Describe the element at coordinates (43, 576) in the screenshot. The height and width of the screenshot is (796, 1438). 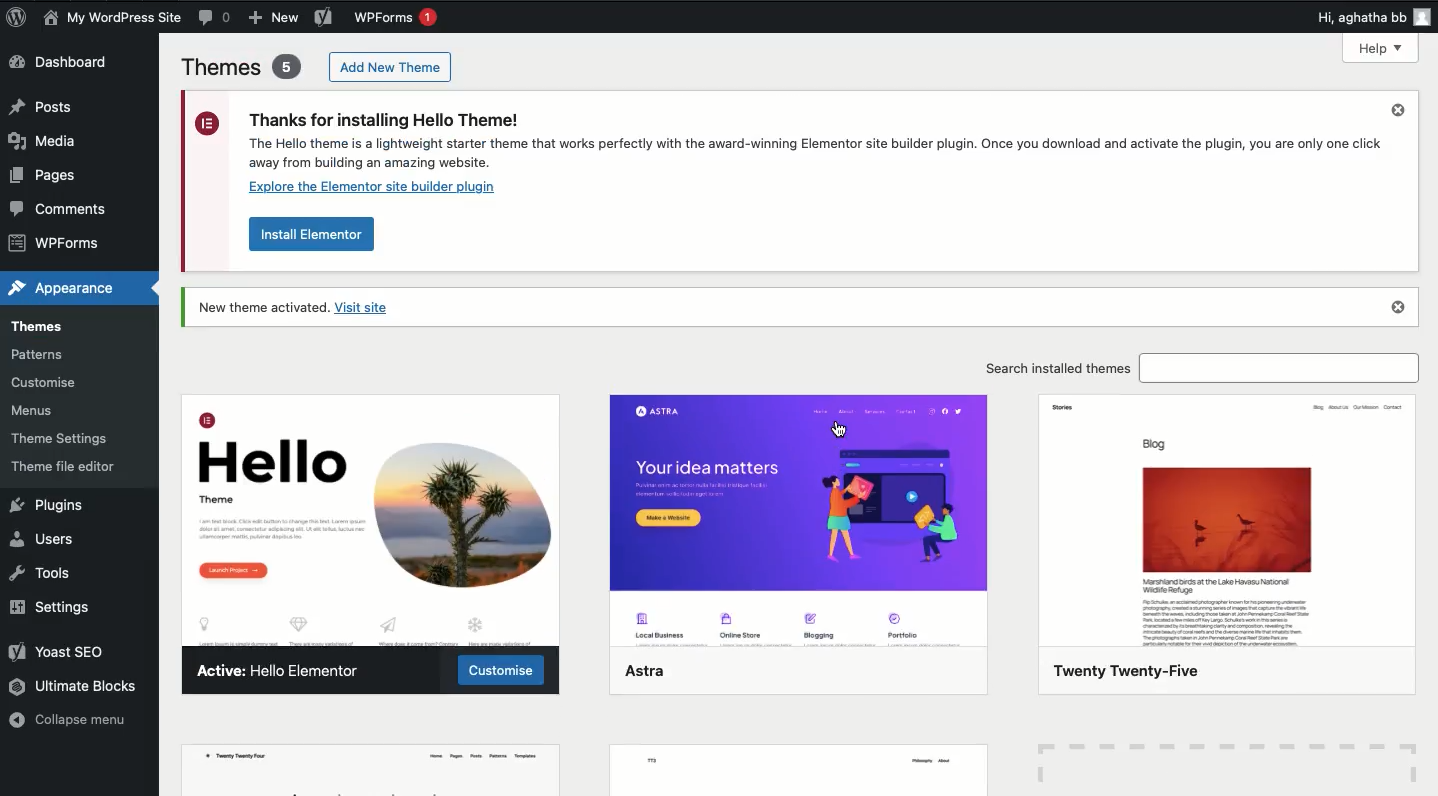
I see `Tools` at that location.